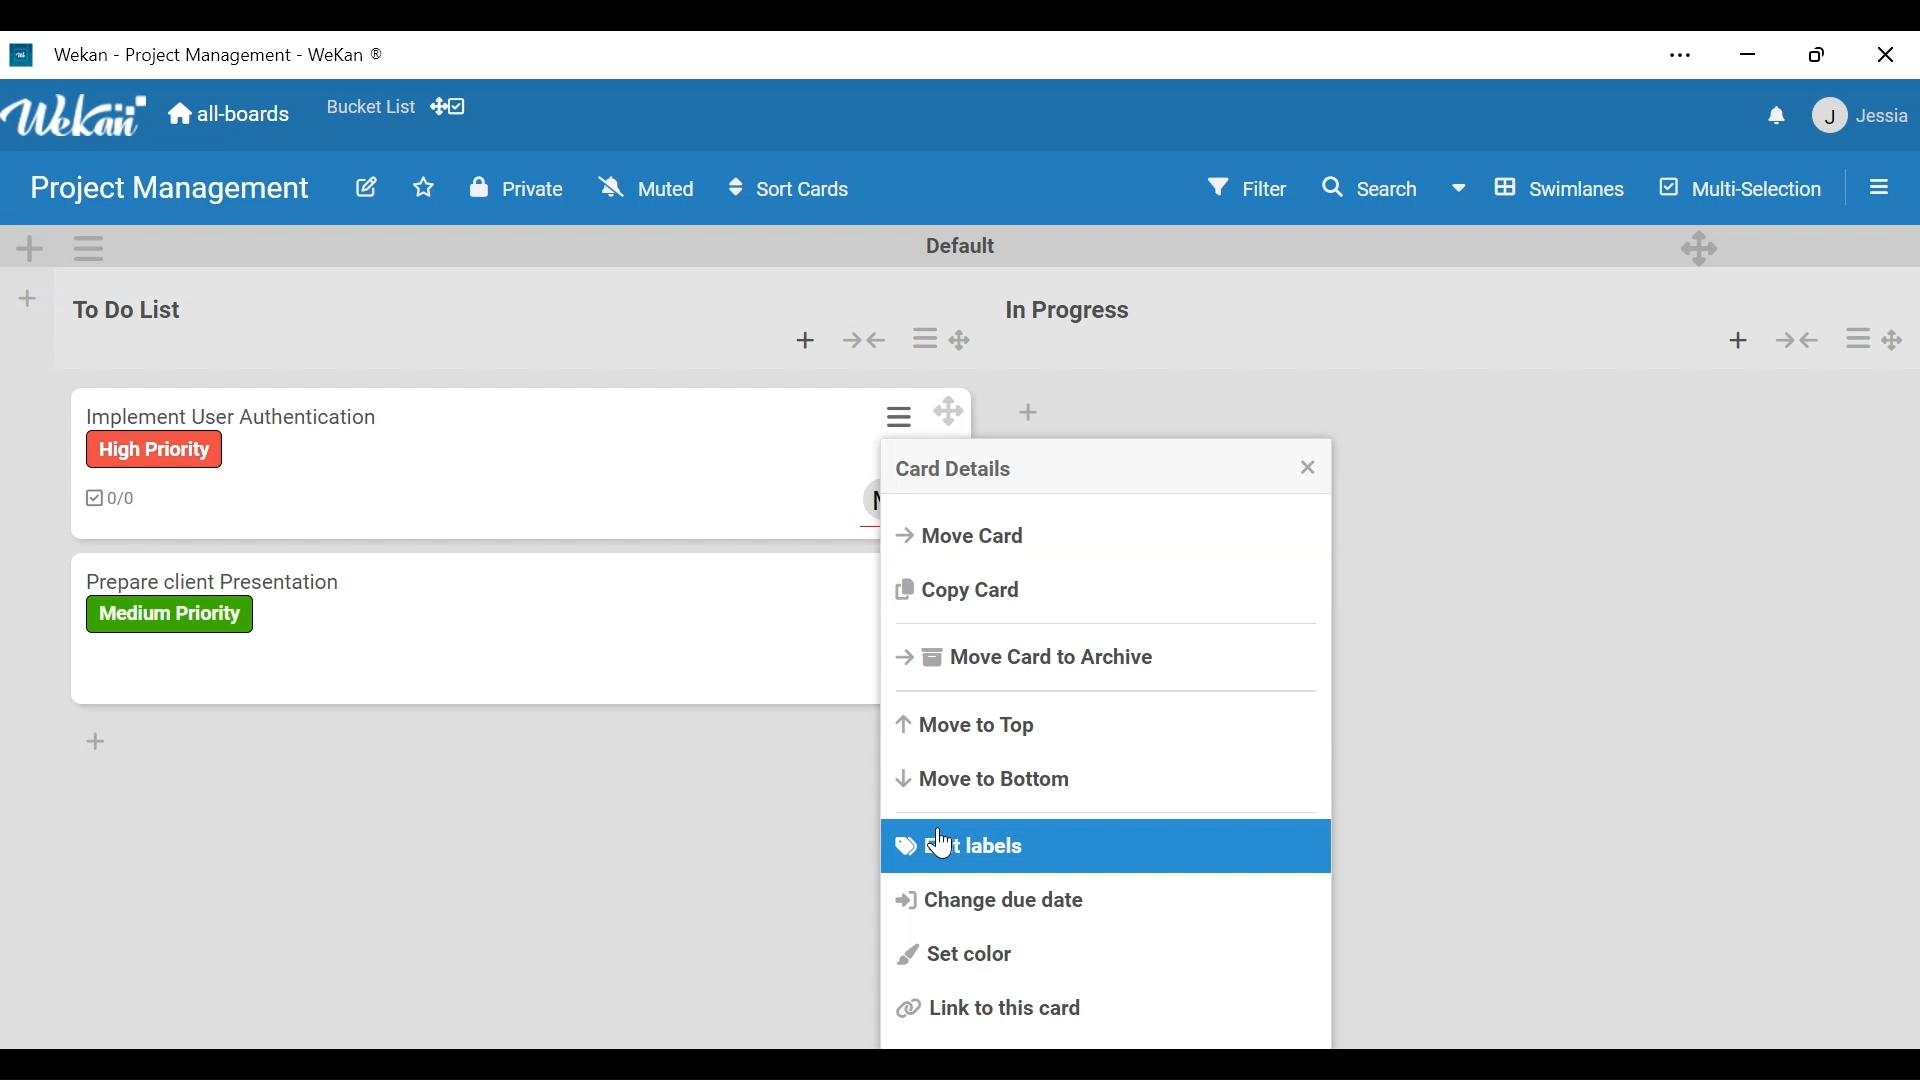 This screenshot has height=1080, width=1920. I want to click on Muted, so click(646, 187).